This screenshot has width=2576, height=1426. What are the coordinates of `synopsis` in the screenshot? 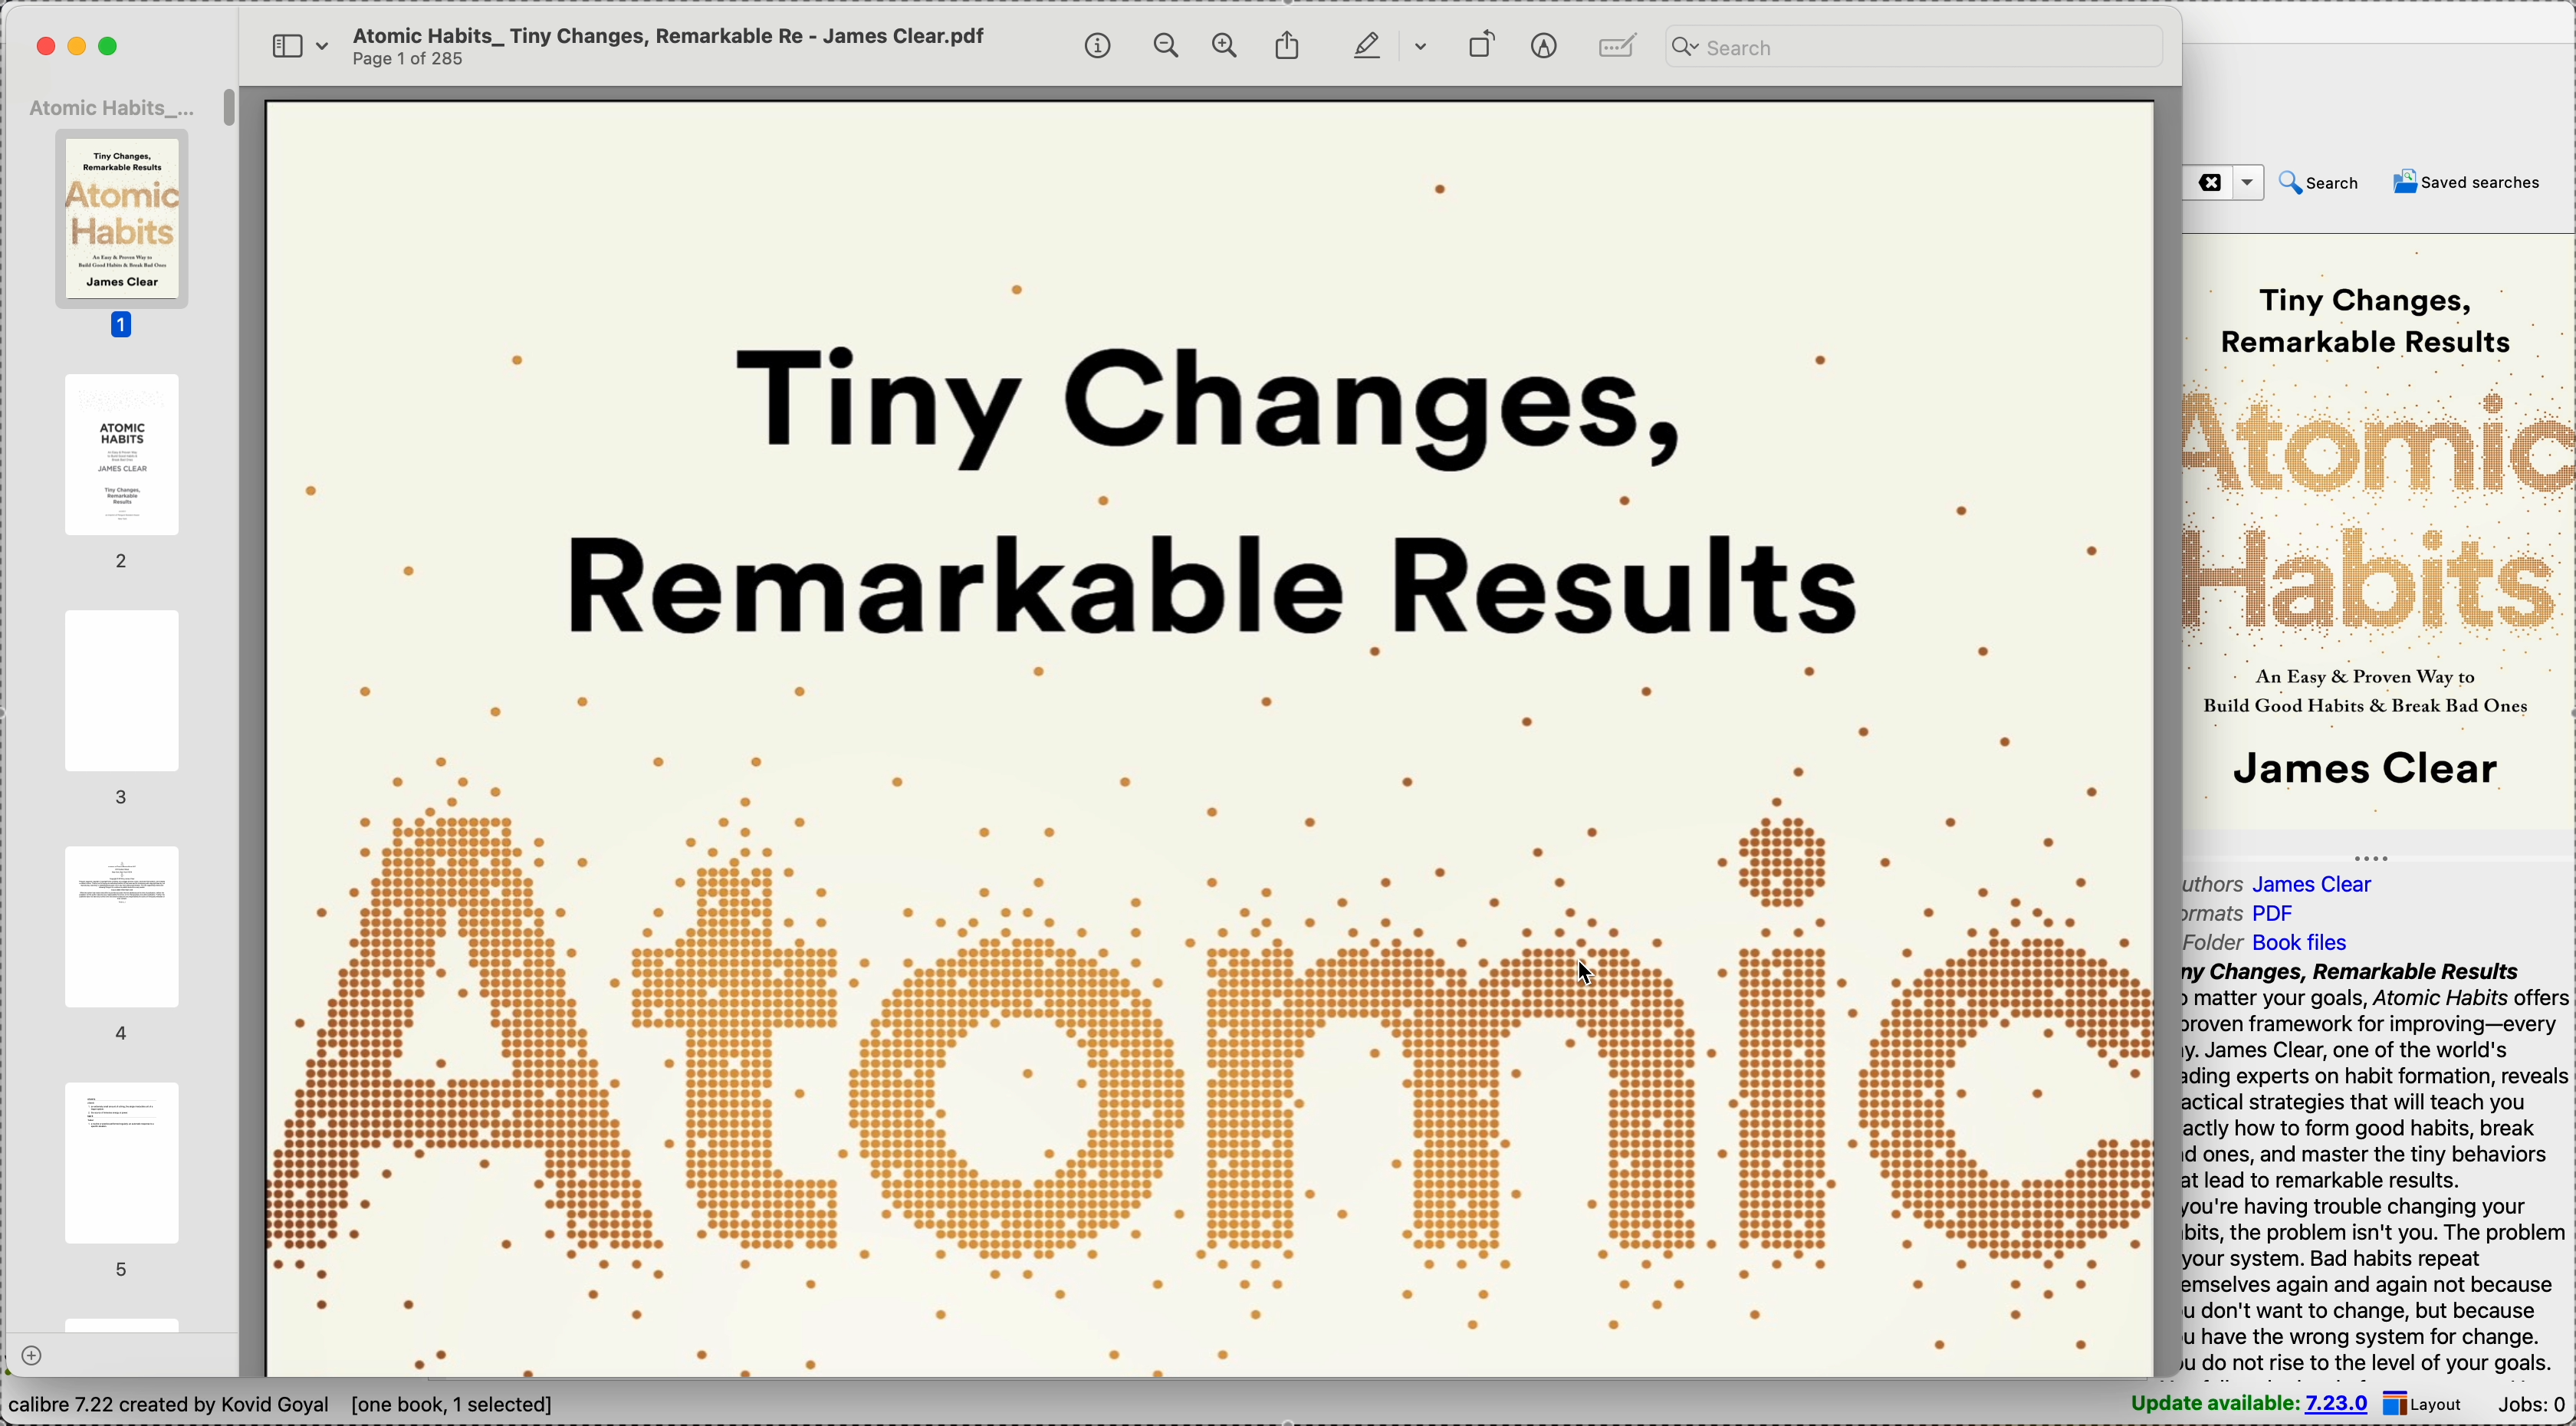 It's located at (2377, 1168).